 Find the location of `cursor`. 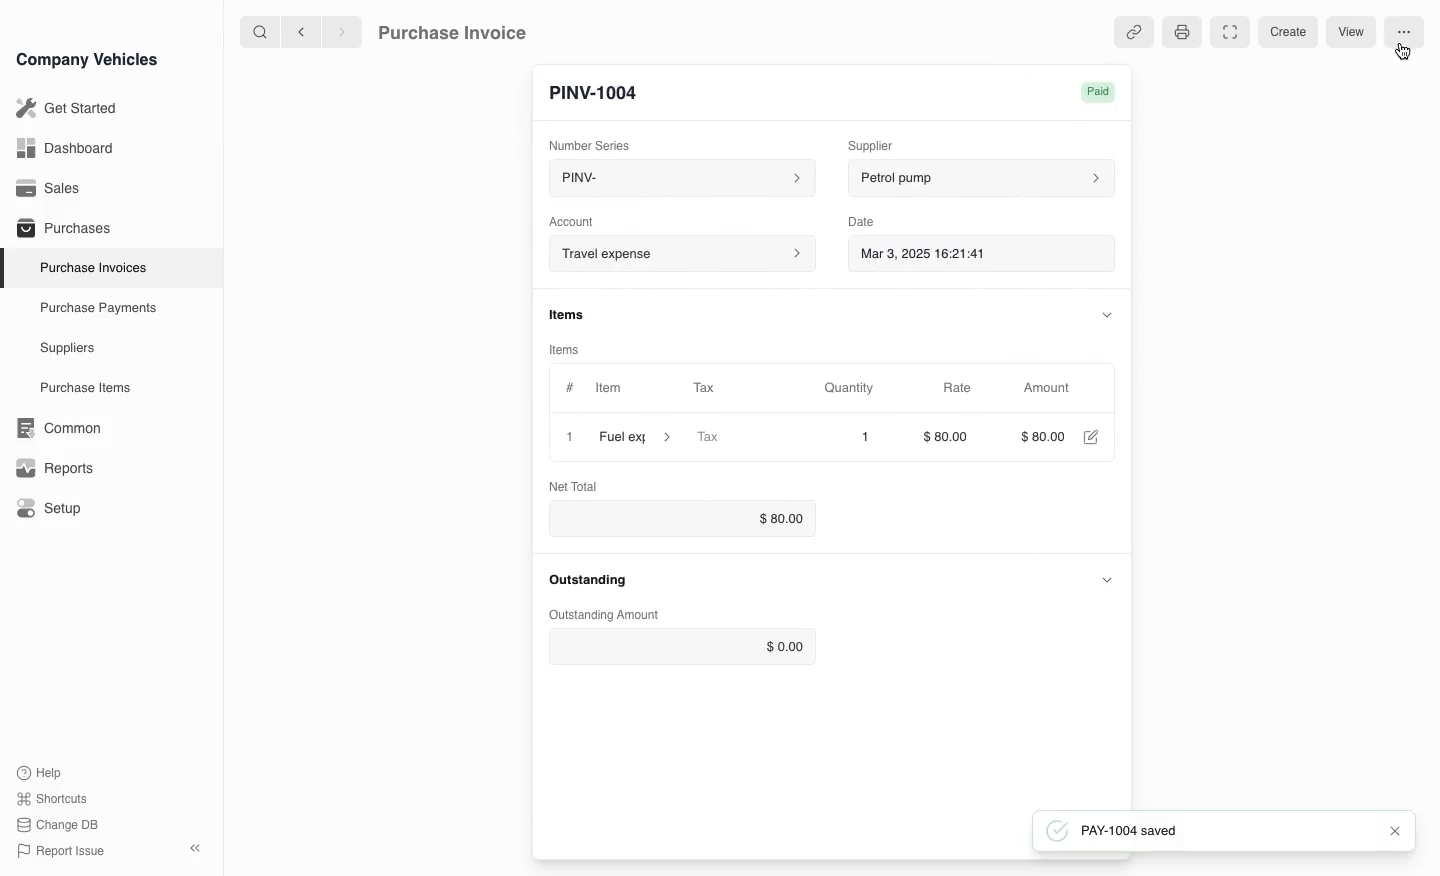

cursor is located at coordinates (1402, 56).